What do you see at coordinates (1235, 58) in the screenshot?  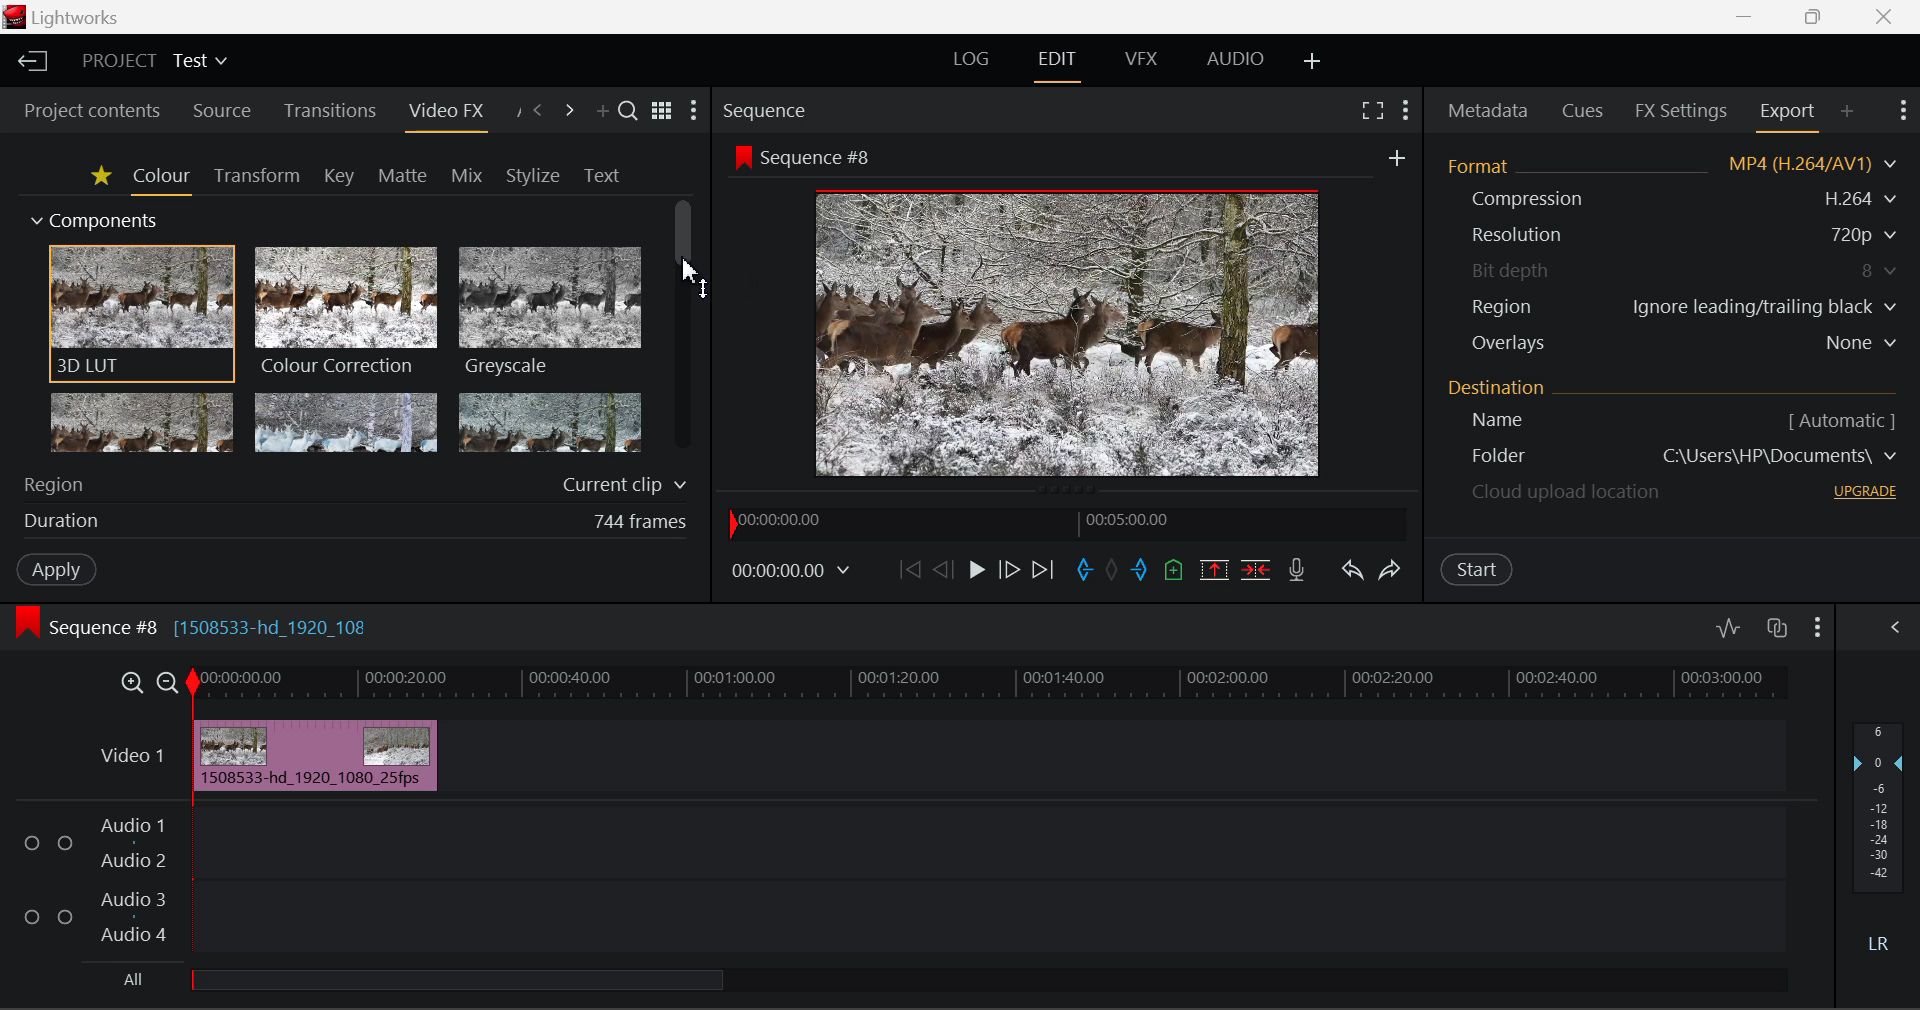 I see `AUDIO Layout` at bounding box center [1235, 58].